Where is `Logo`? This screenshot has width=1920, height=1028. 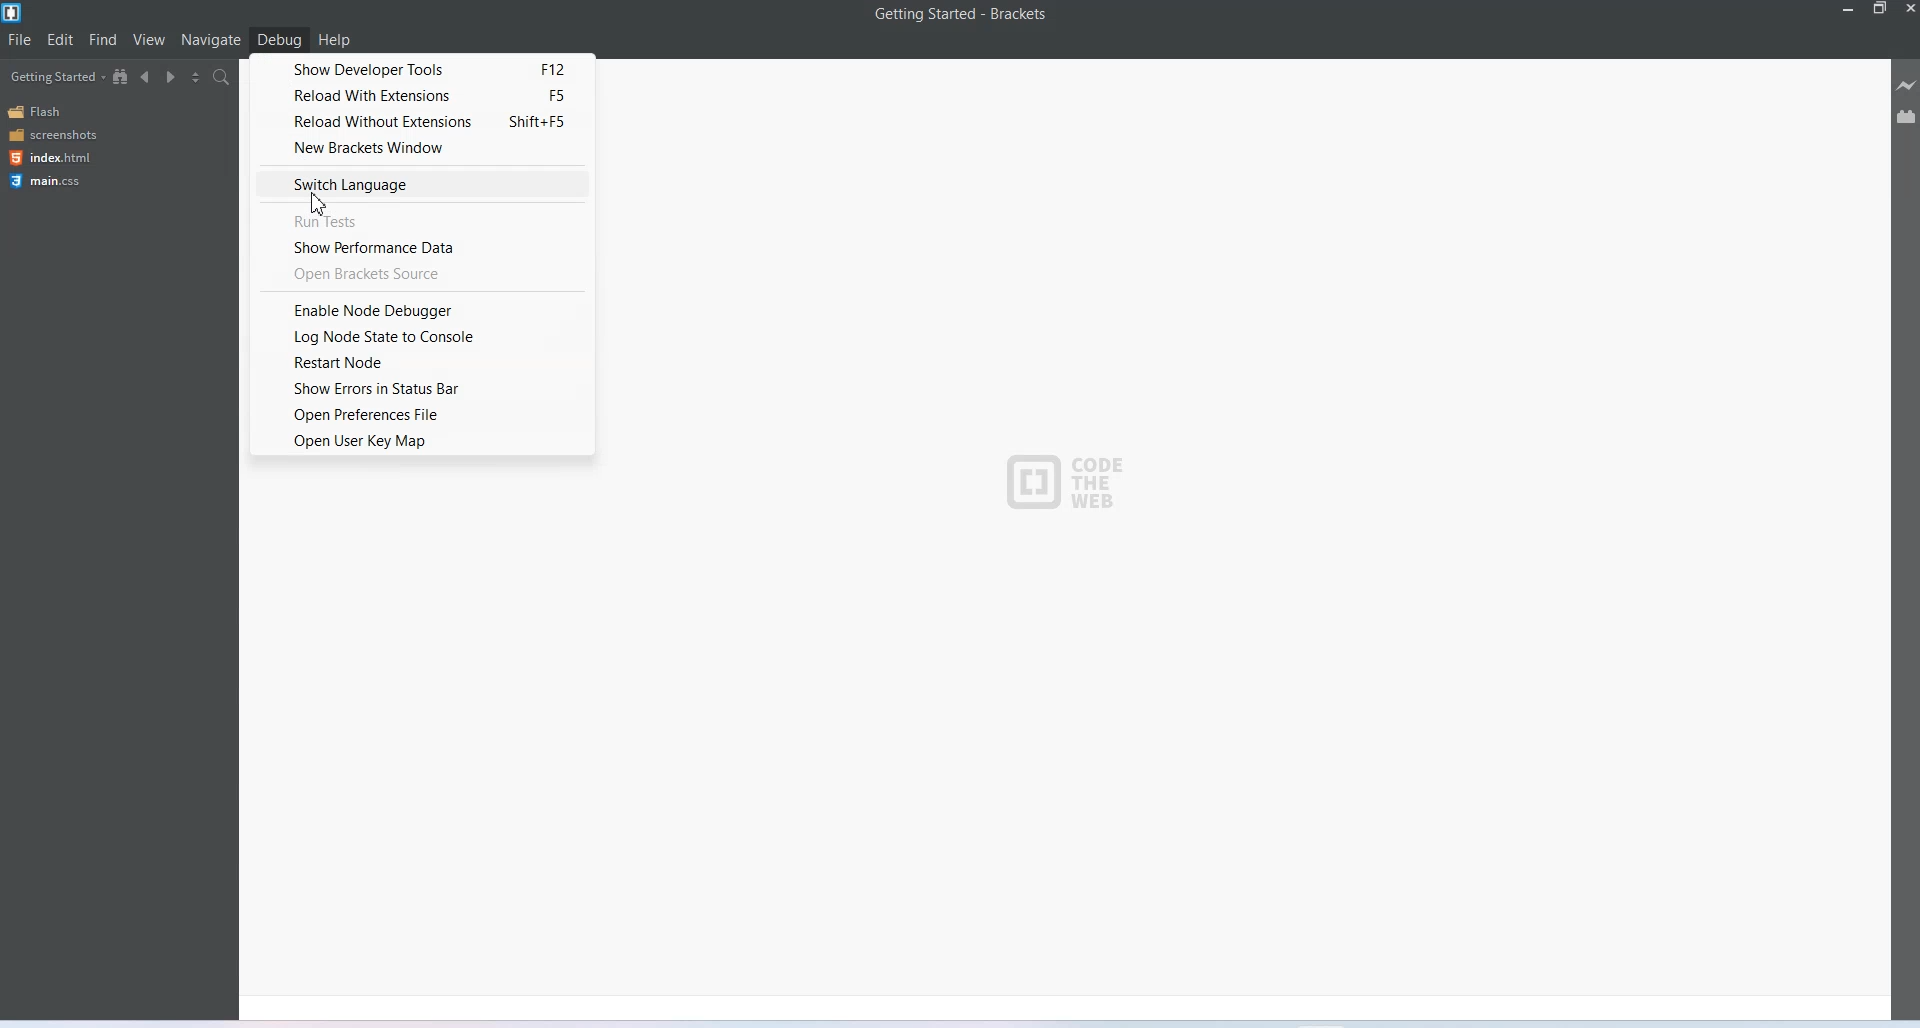
Logo is located at coordinates (1064, 474).